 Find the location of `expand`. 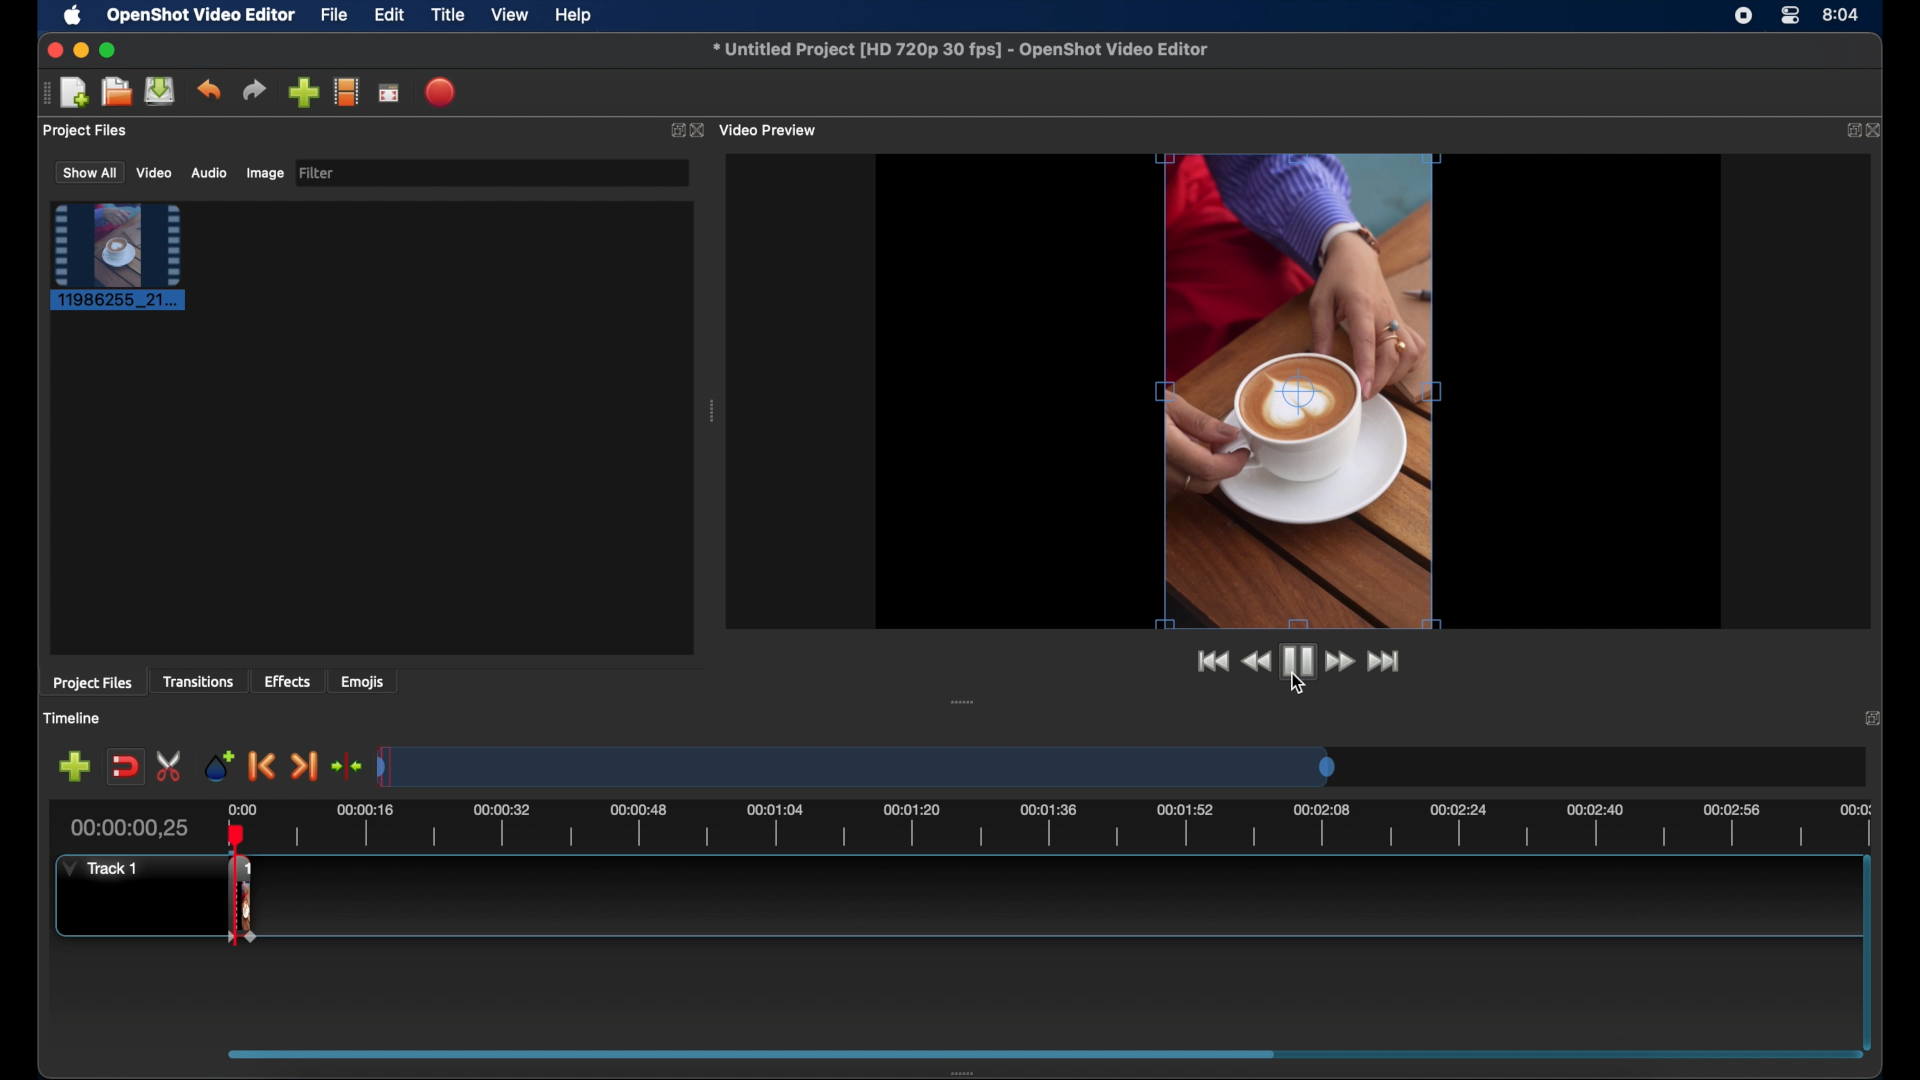

expand is located at coordinates (1848, 131).